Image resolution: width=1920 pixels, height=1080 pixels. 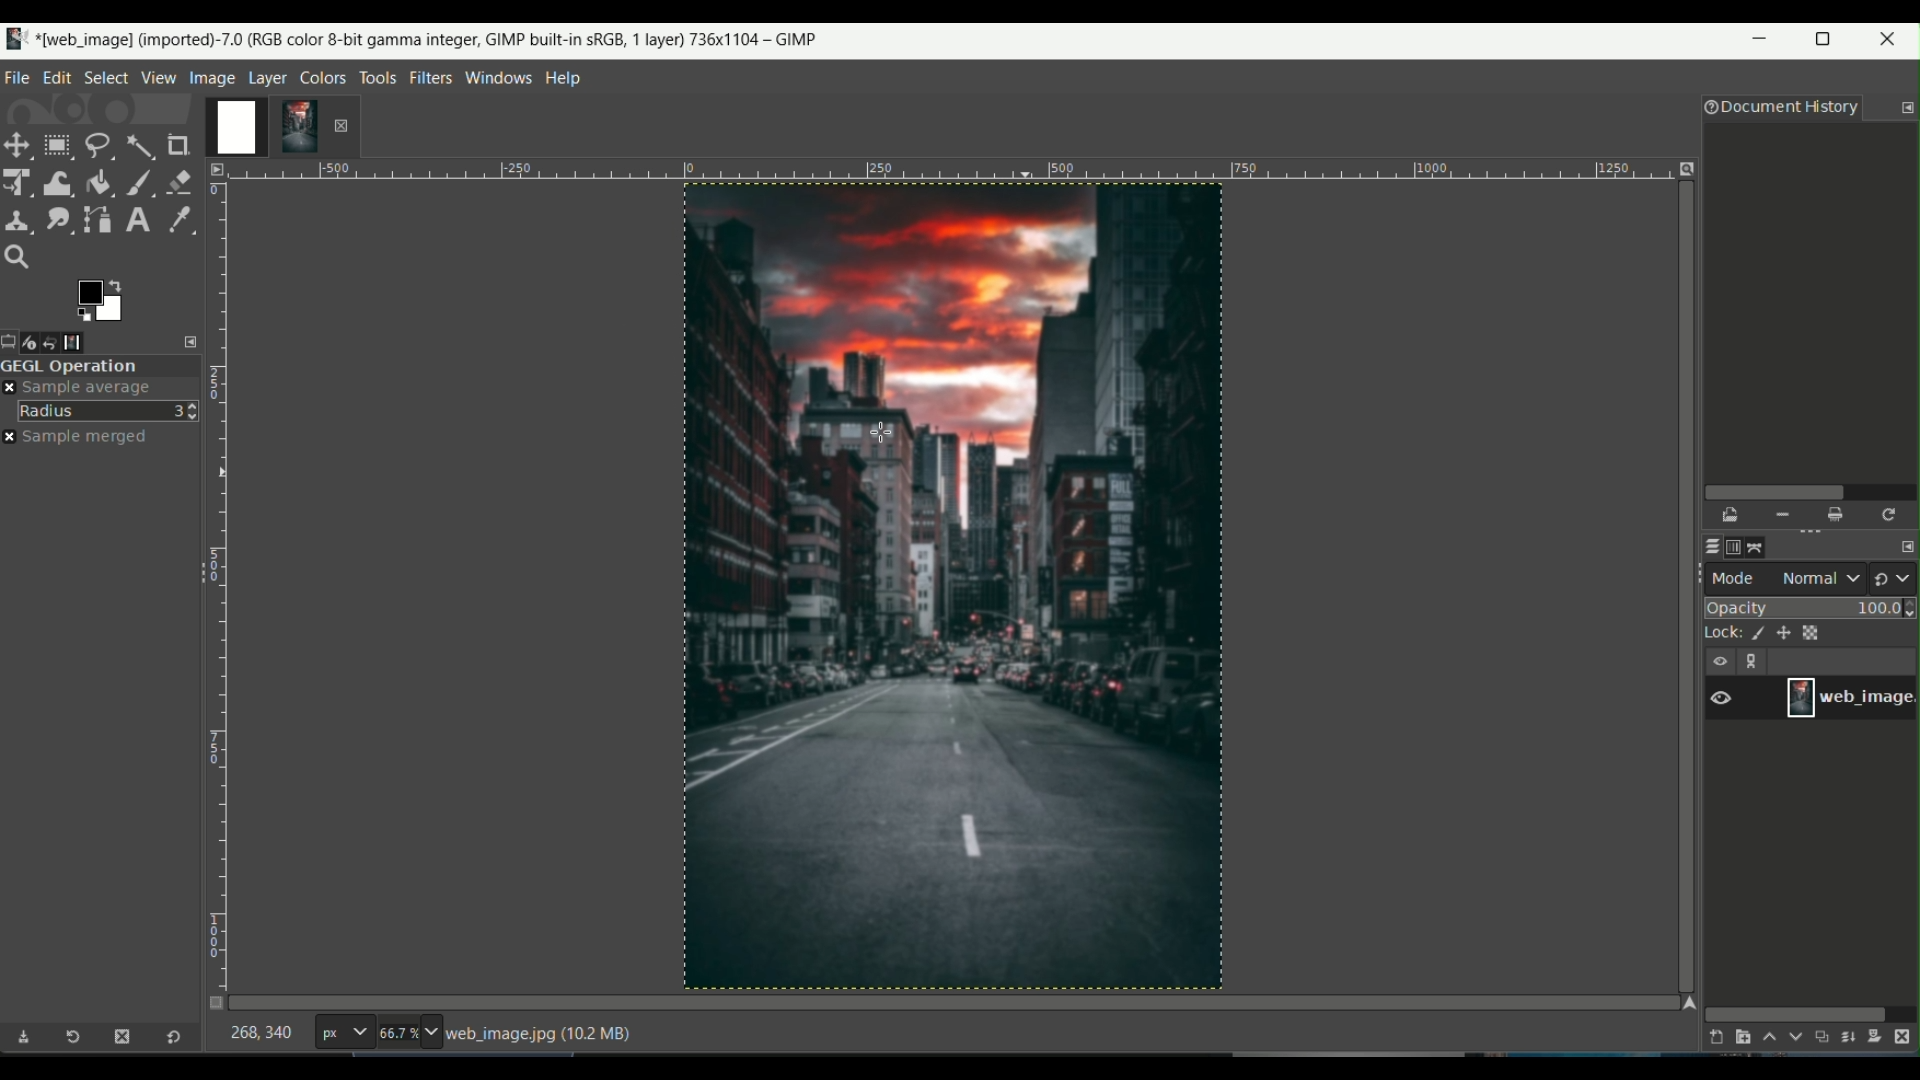 I want to click on path tool, so click(x=99, y=218).